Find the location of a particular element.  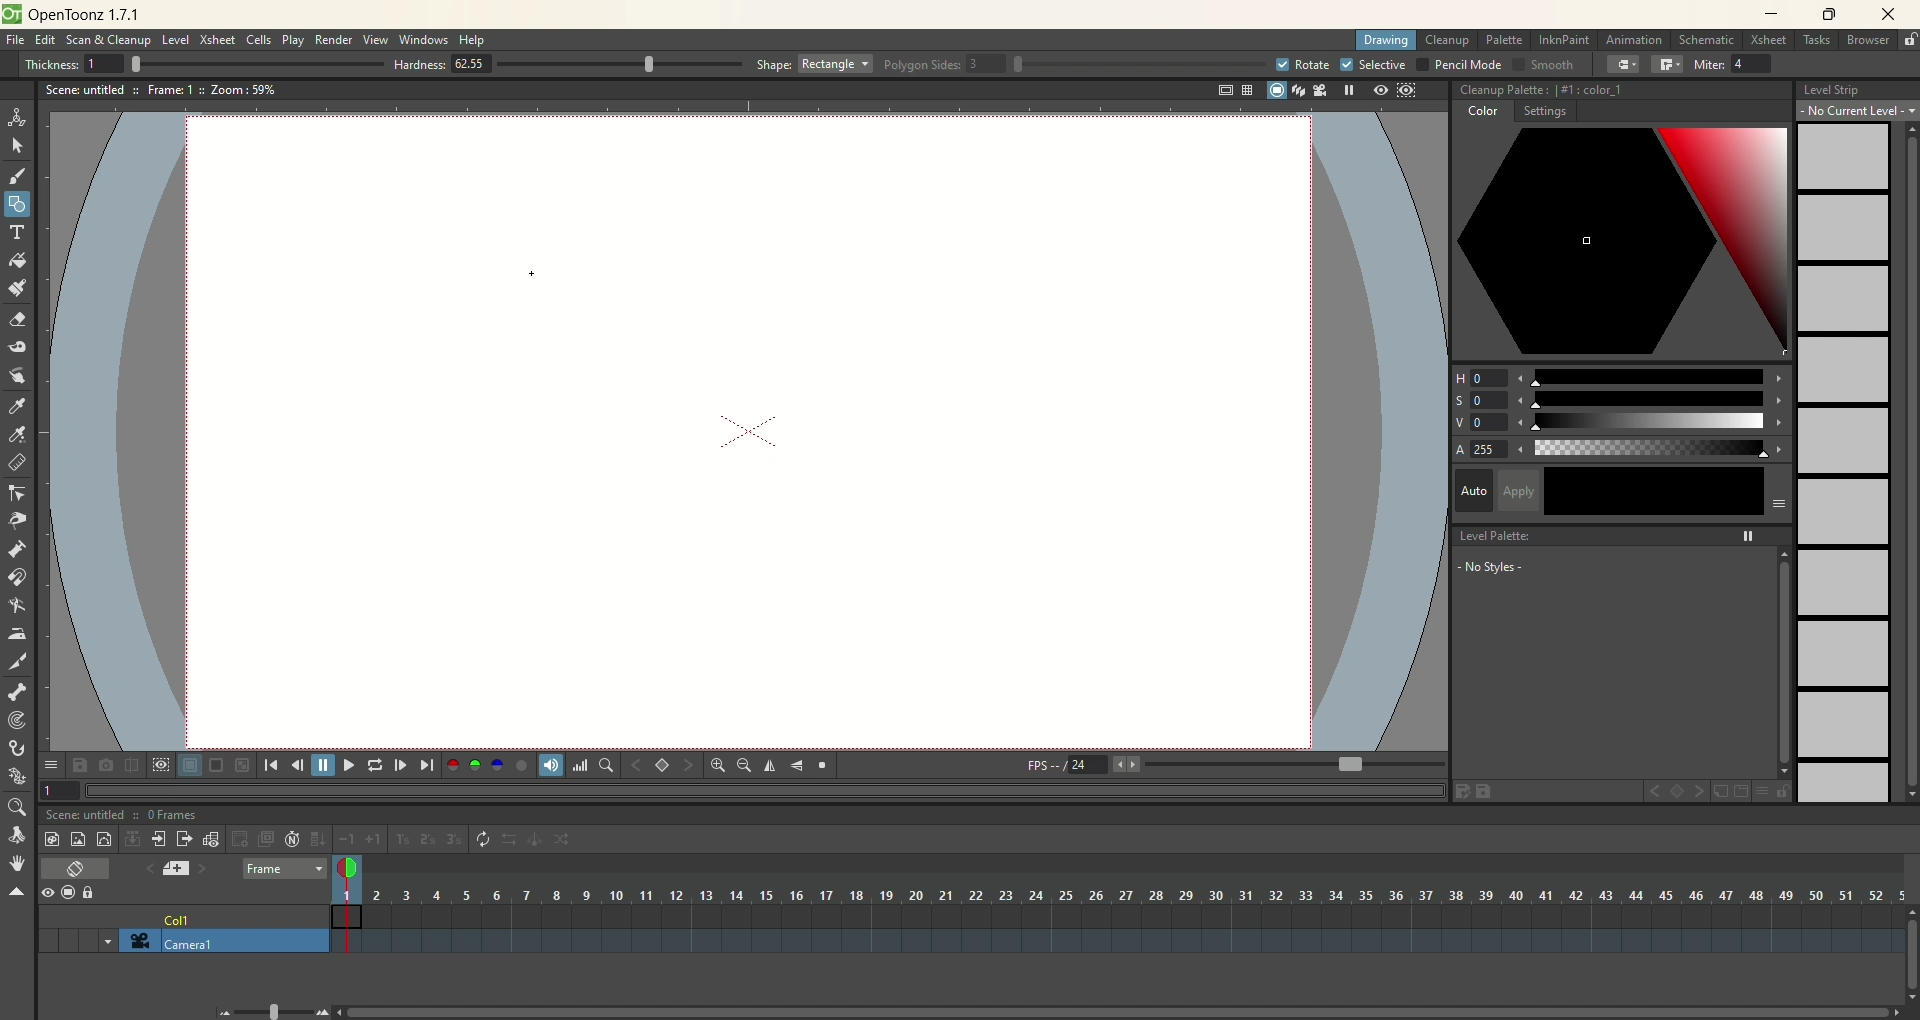

view is located at coordinates (376, 39).